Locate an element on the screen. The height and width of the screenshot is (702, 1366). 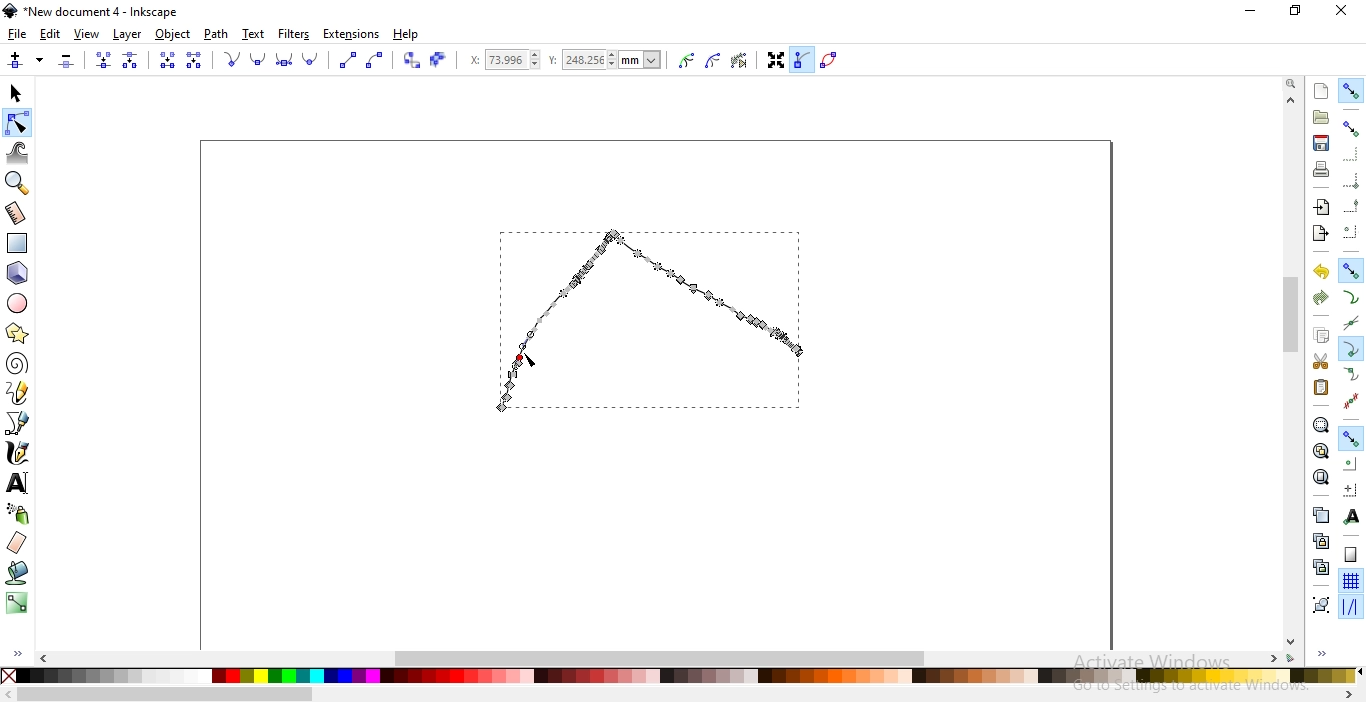
fill bounded areas is located at coordinates (18, 573).